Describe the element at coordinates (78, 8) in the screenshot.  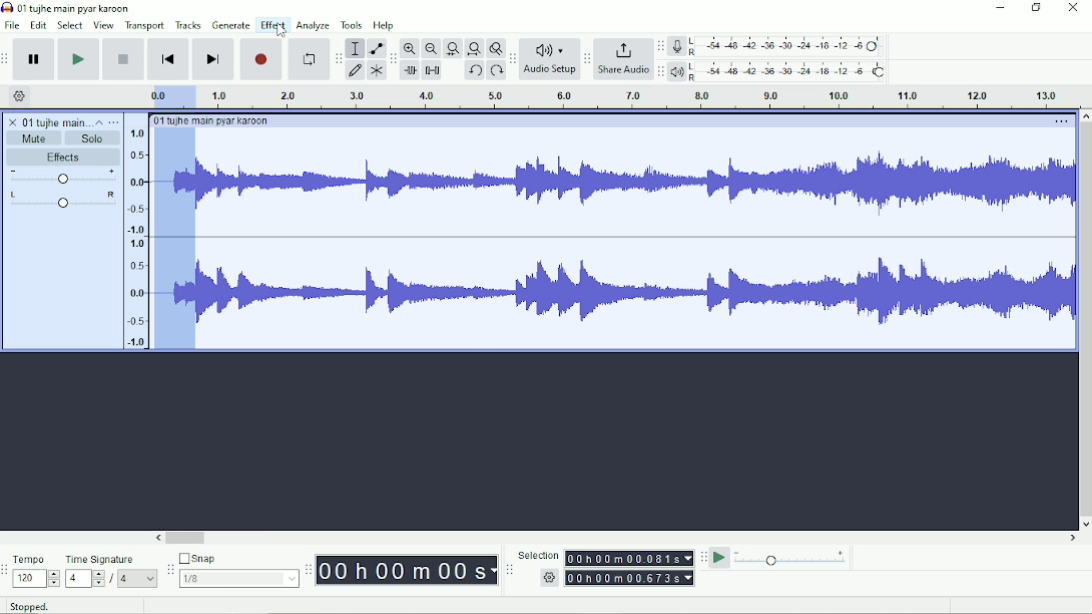
I see `01 tujhe main pyar karoon` at that location.